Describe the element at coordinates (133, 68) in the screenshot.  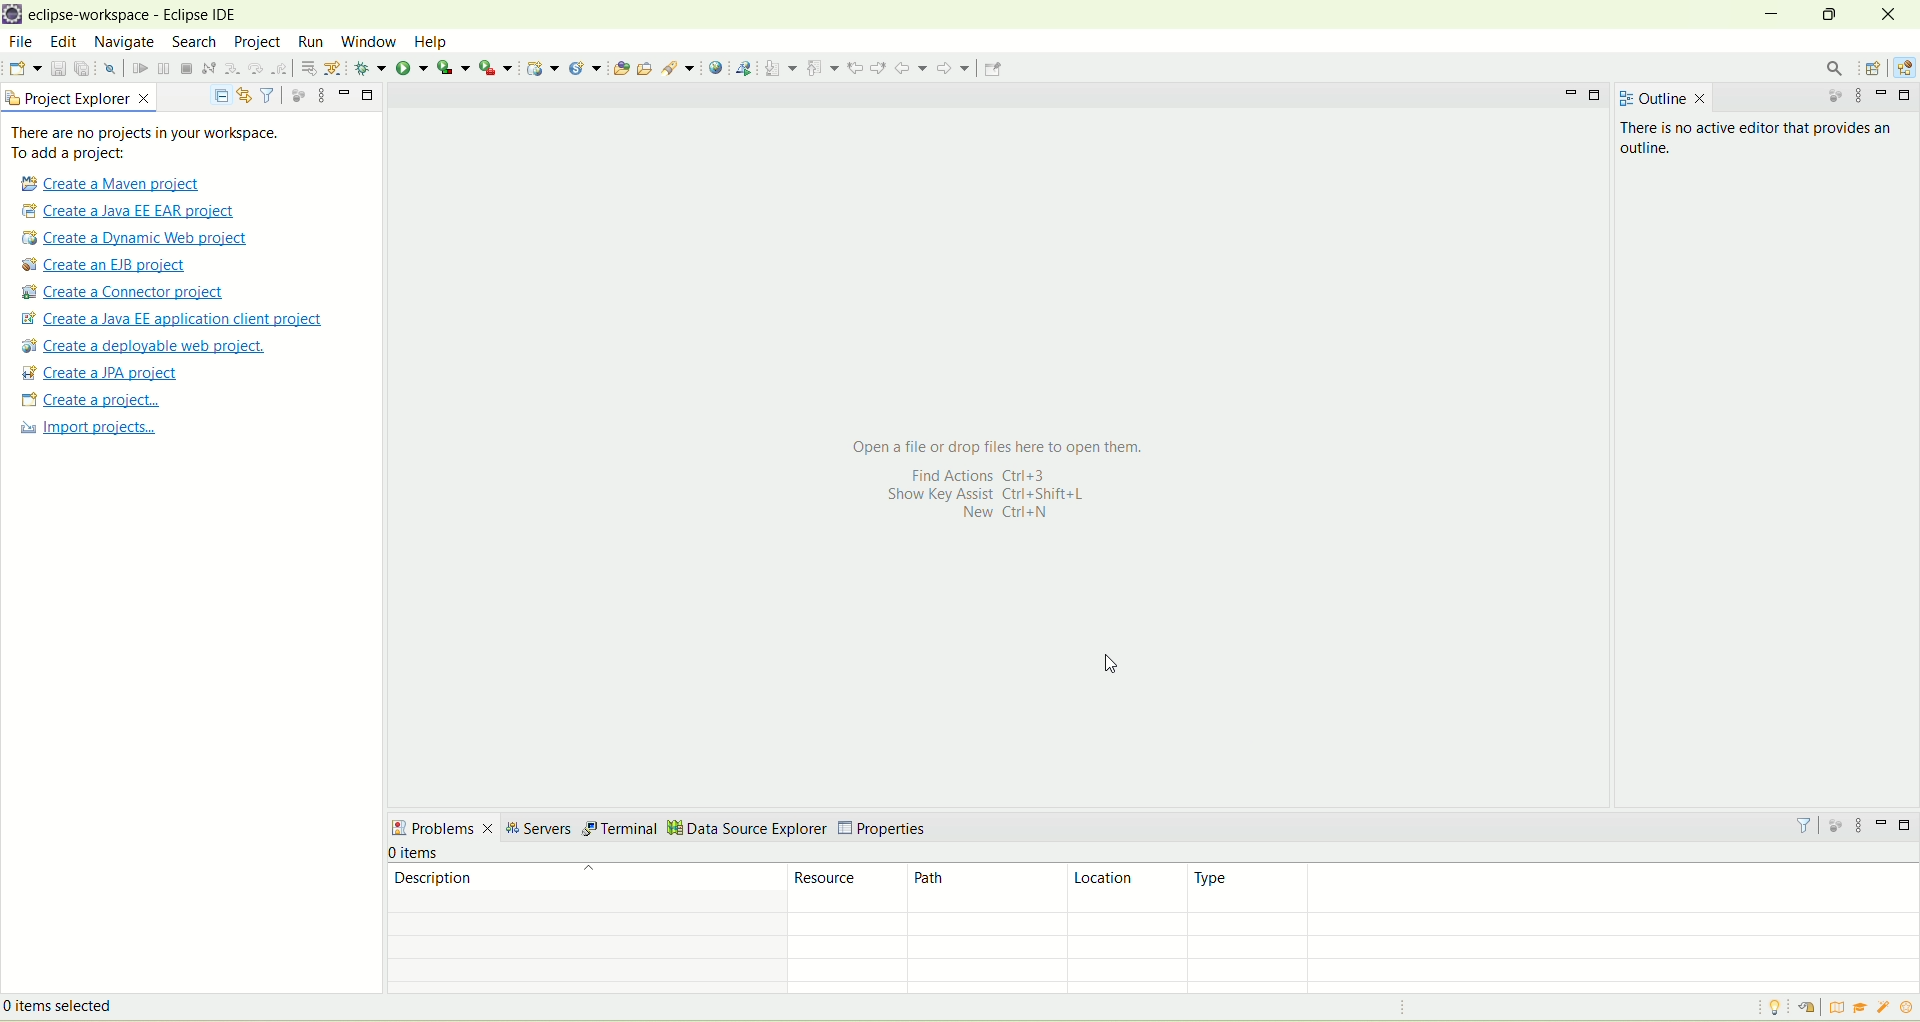
I see `redo` at that location.